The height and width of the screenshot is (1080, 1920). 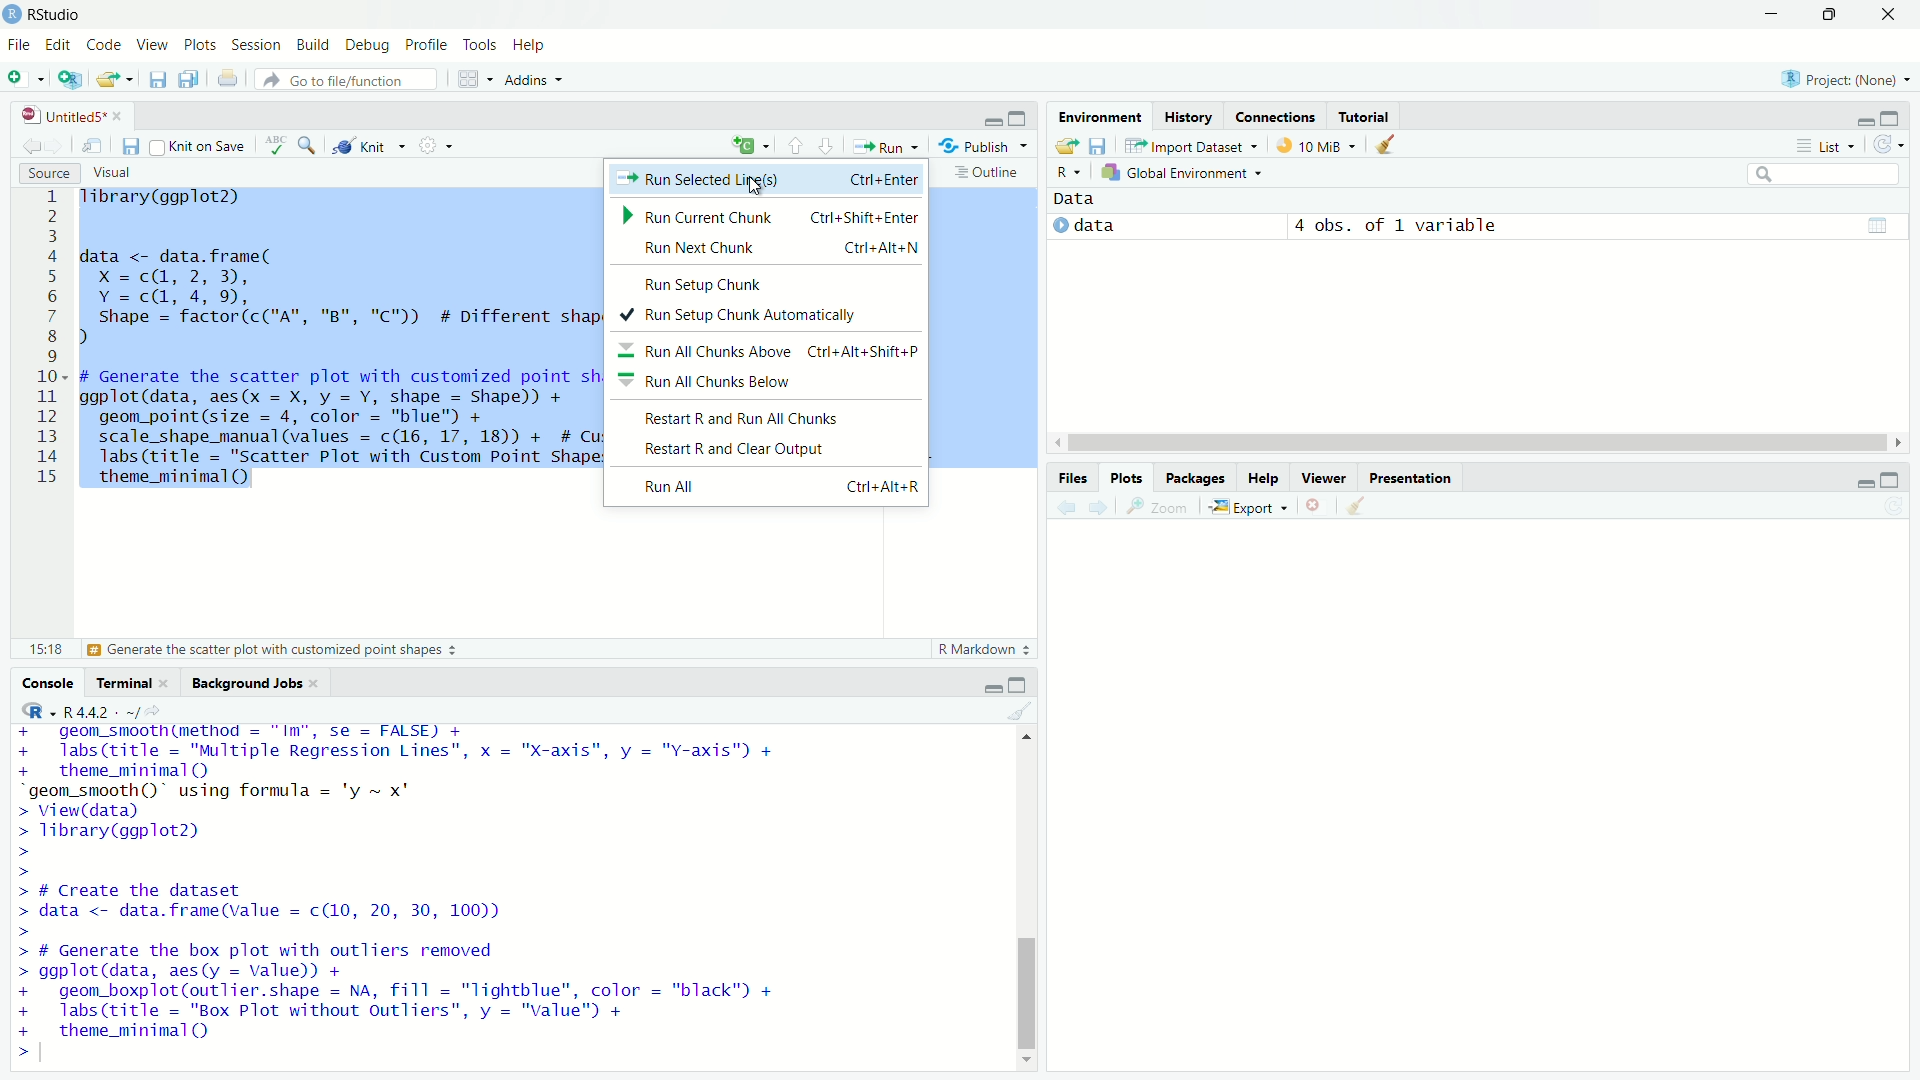 What do you see at coordinates (131, 146) in the screenshot?
I see `Save current document` at bounding box center [131, 146].